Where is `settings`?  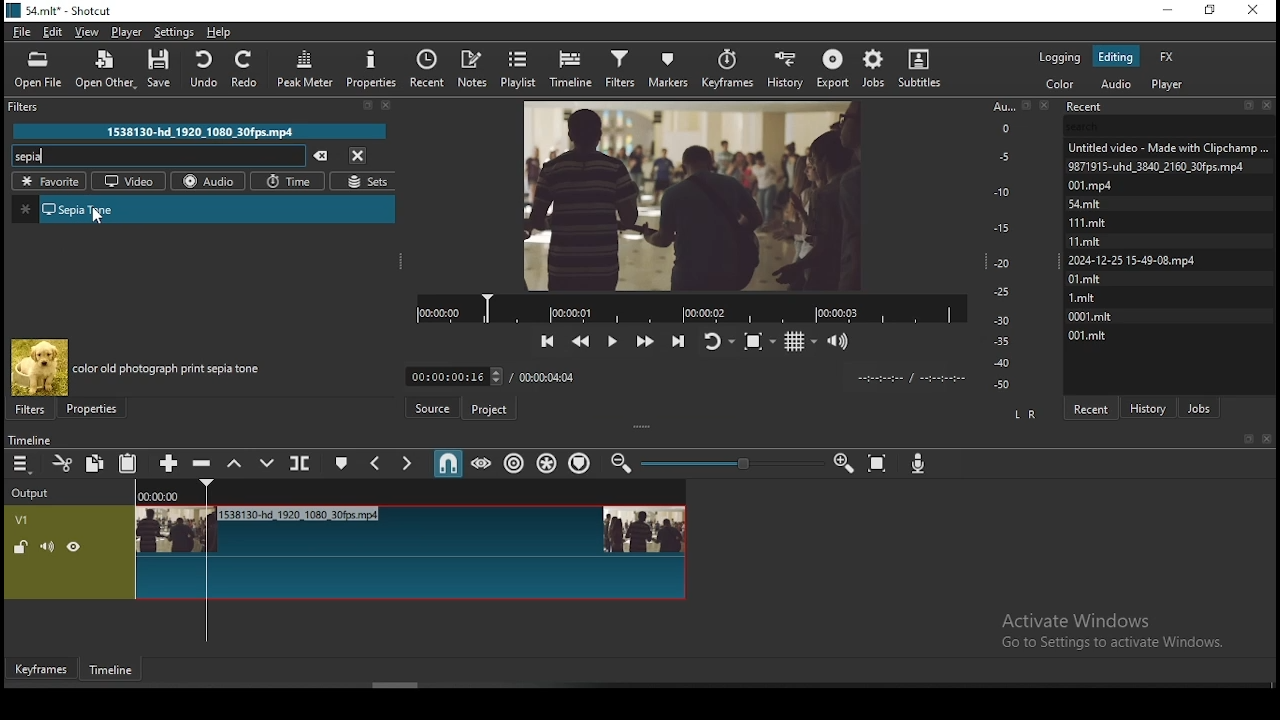 settings is located at coordinates (176, 30).